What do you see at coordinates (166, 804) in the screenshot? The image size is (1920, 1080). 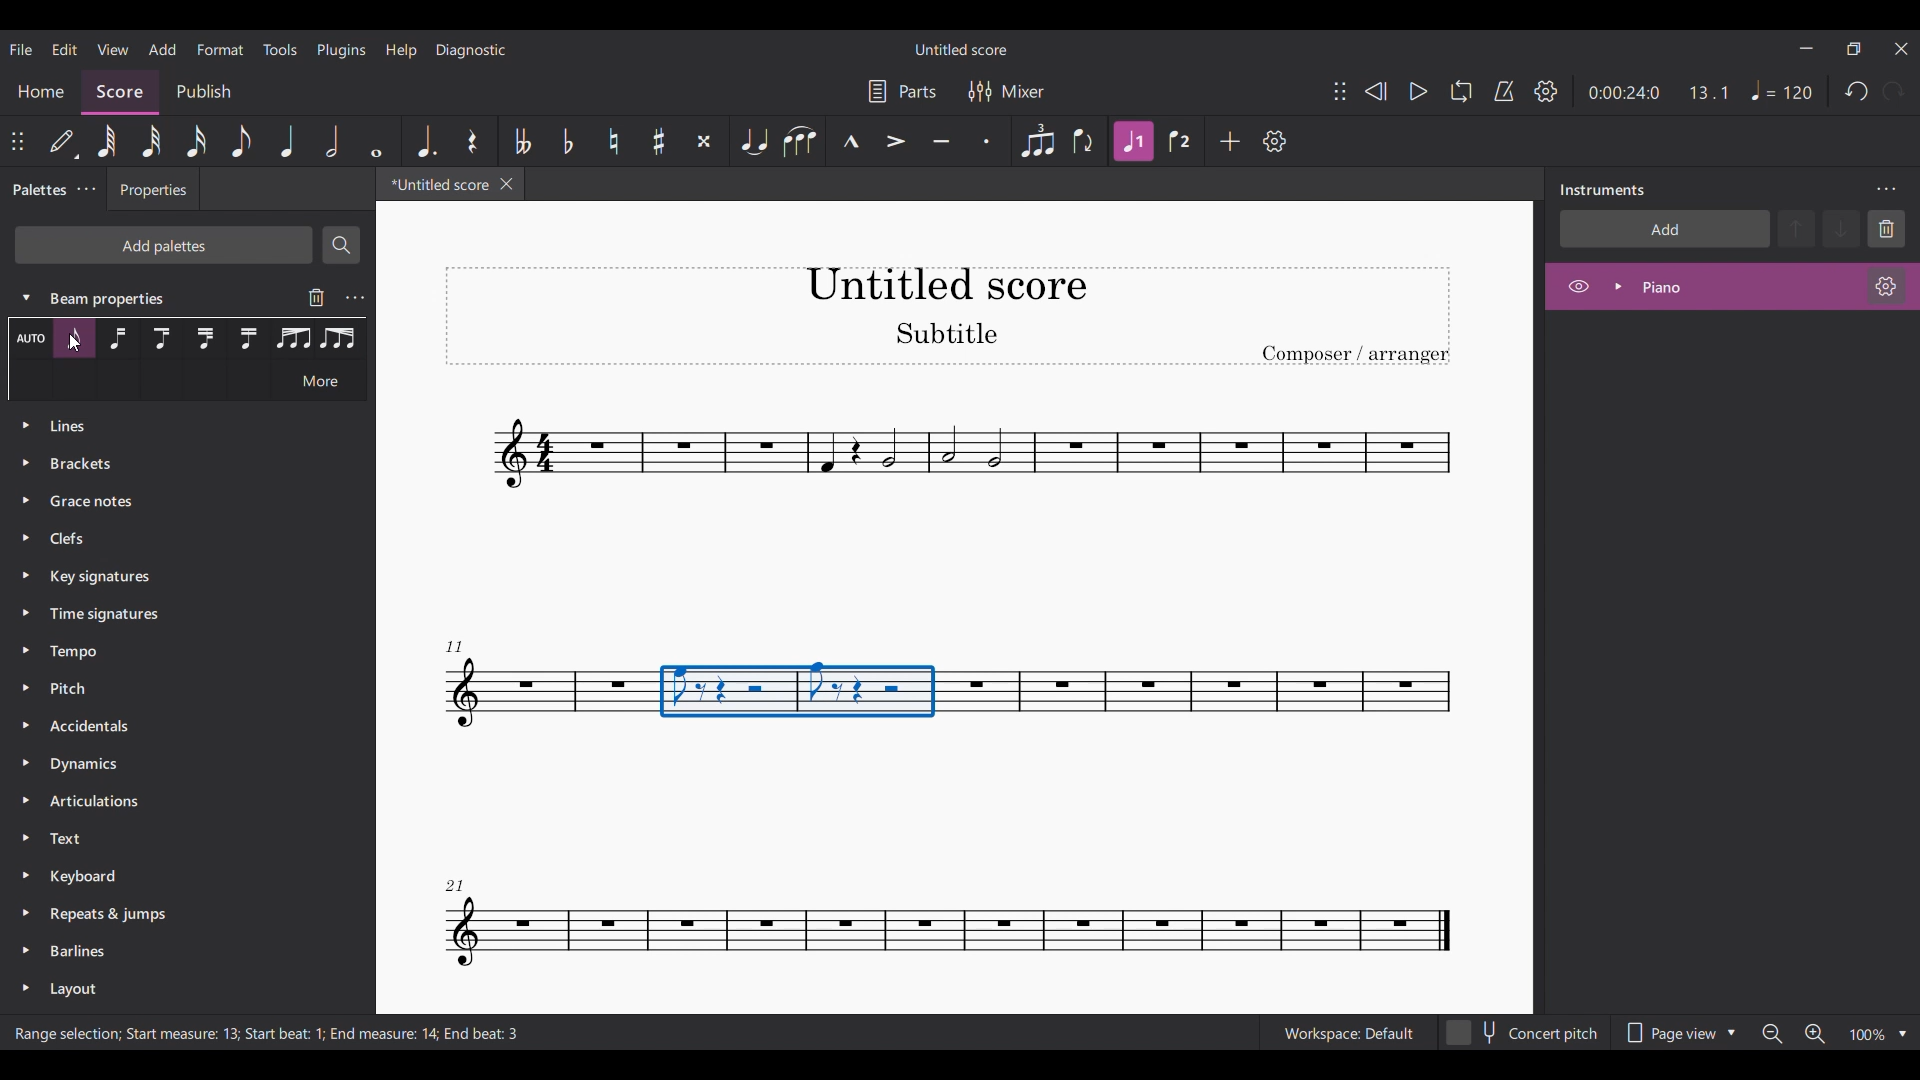 I see `Articulations` at bounding box center [166, 804].